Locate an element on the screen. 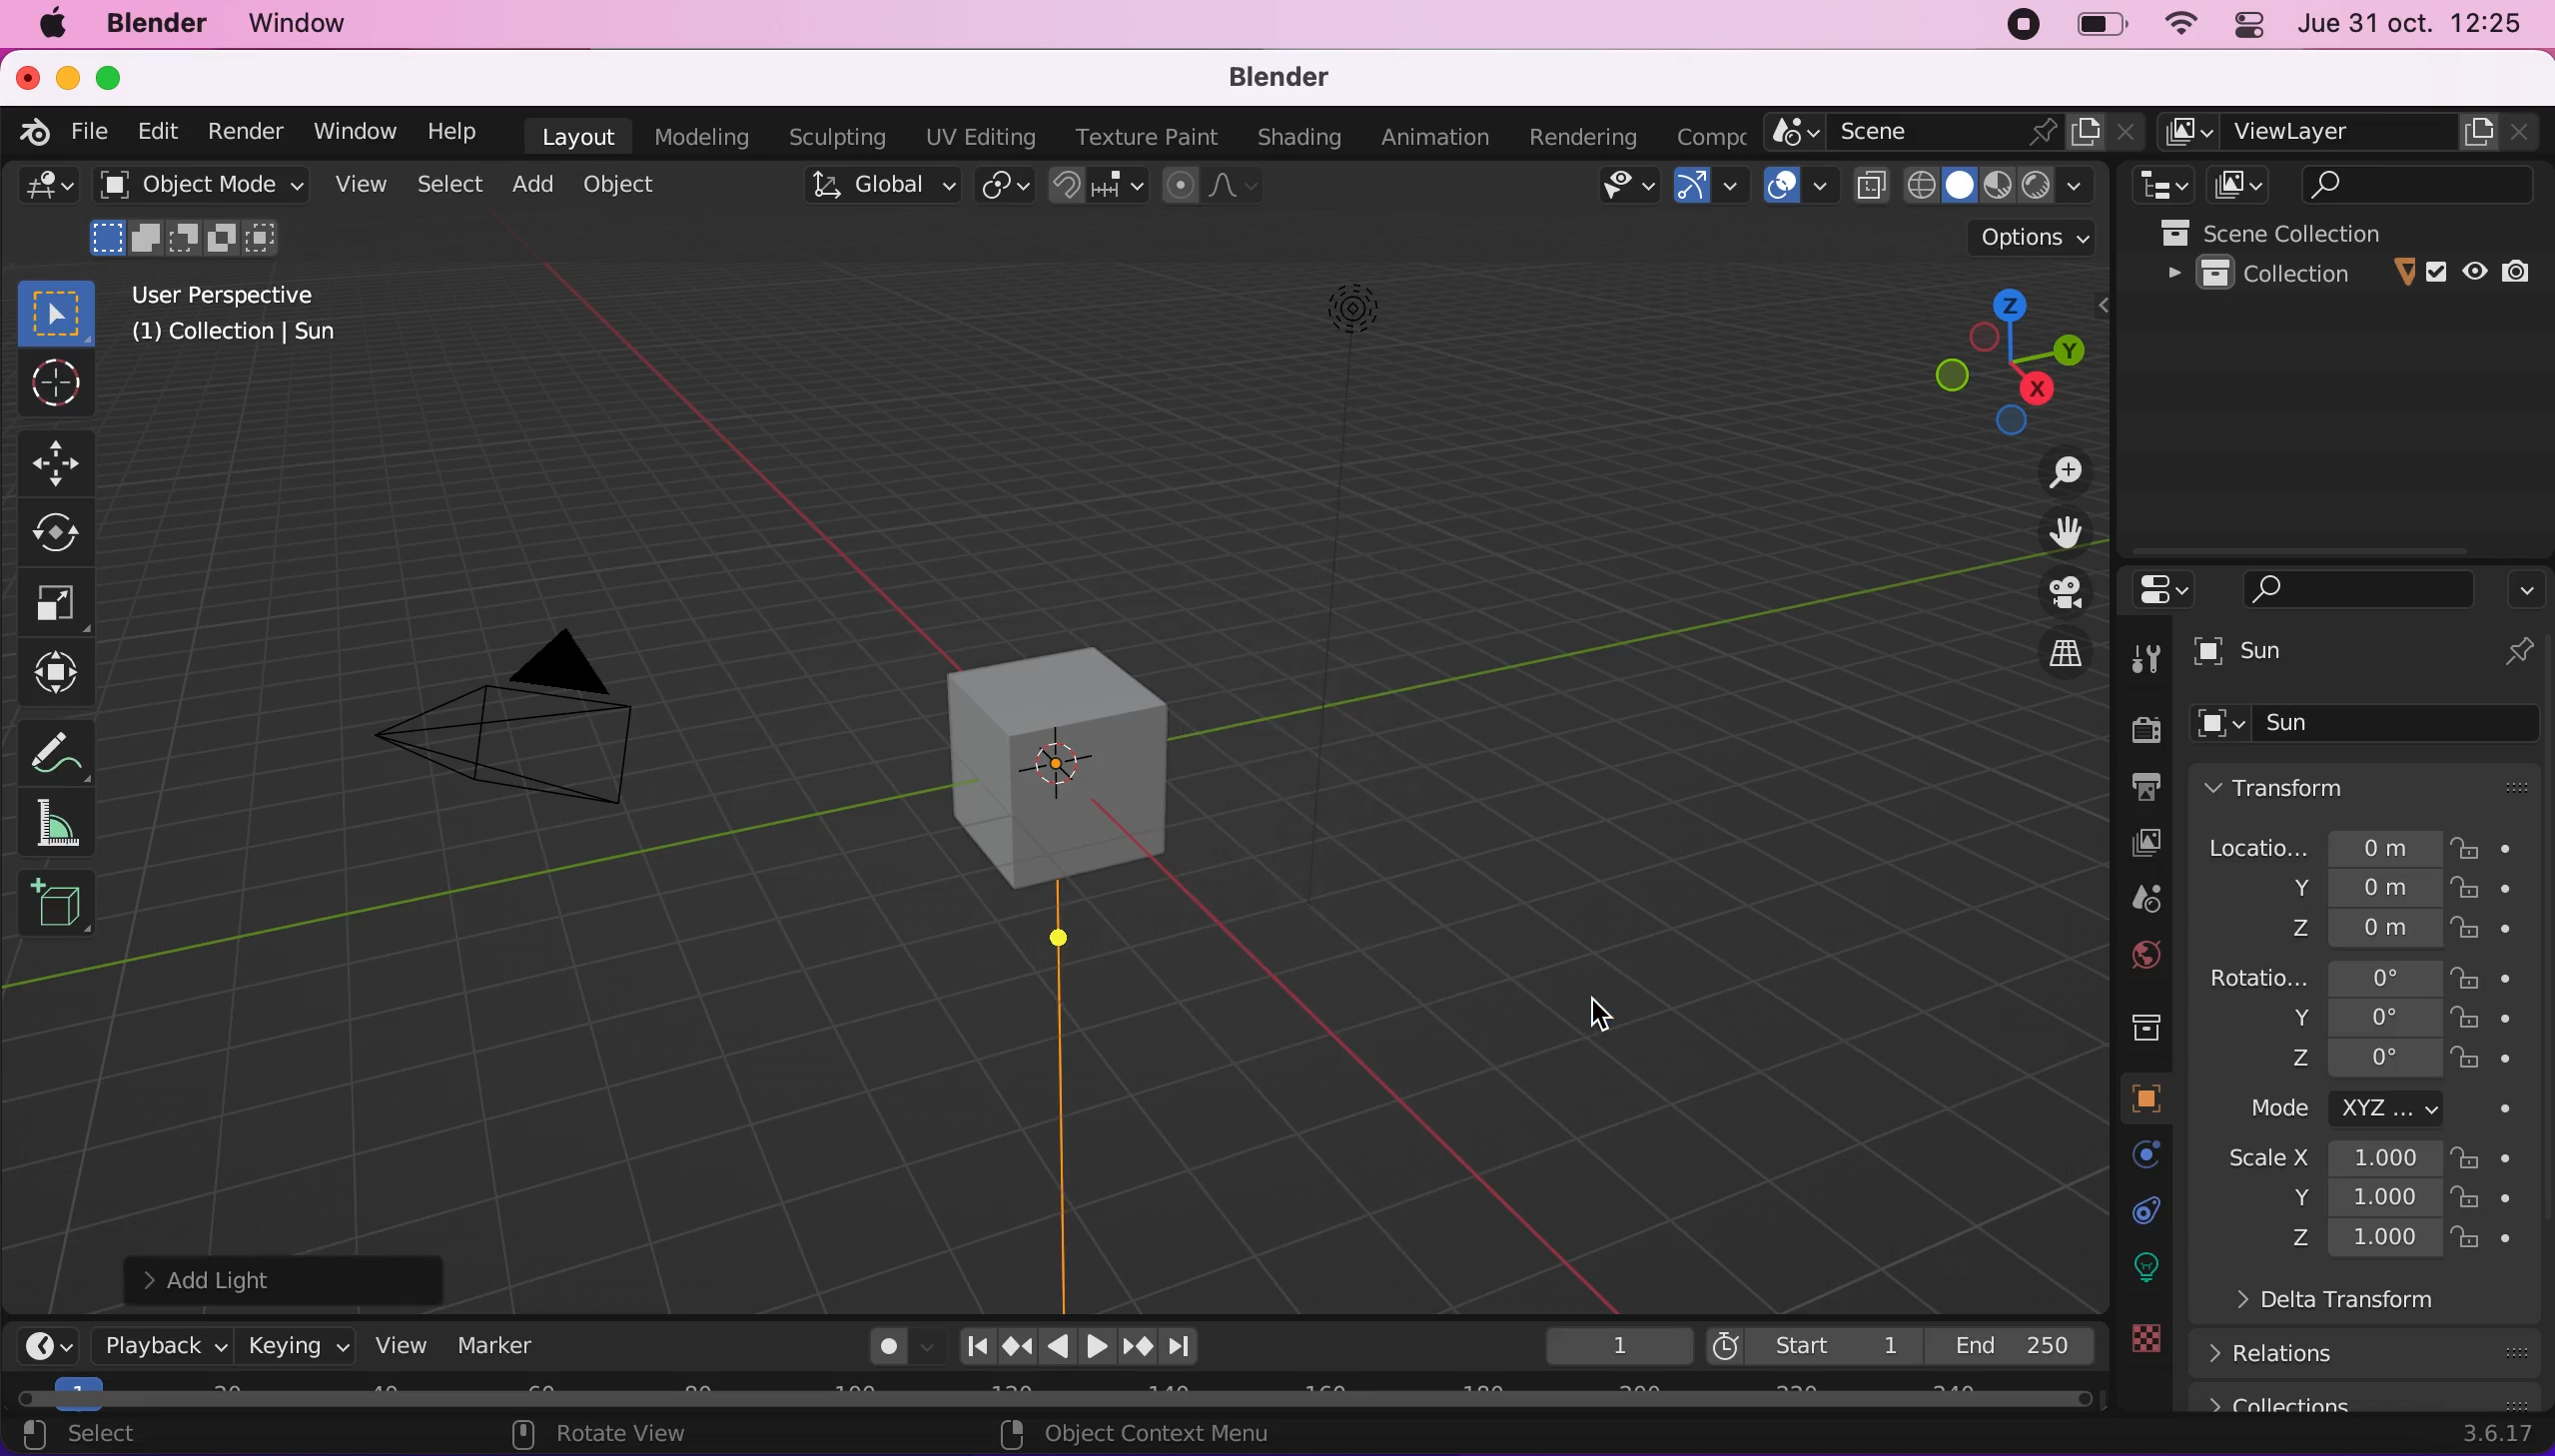 The height and width of the screenshot is (1456, 2555). transformation orientation is located at coordinates (886, 185).